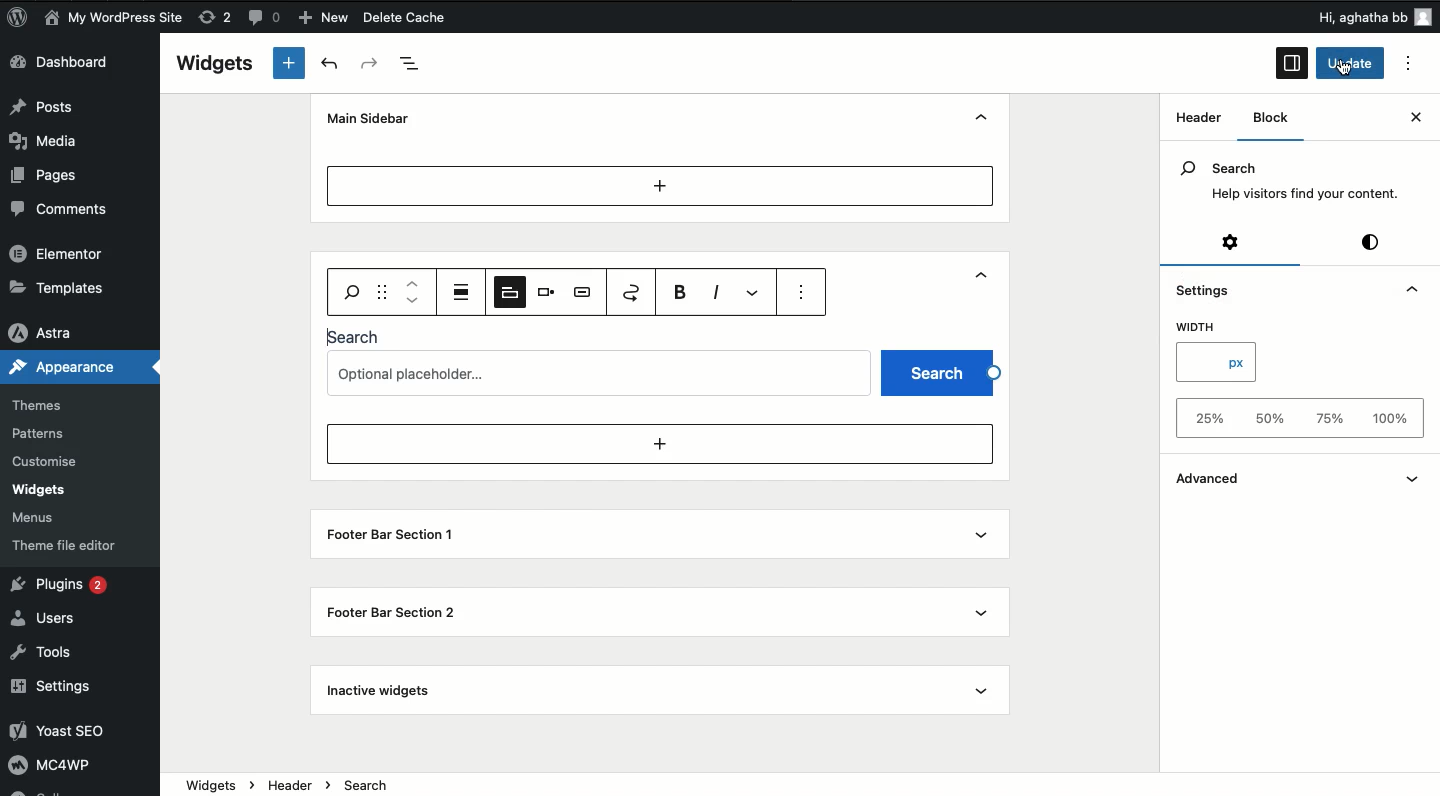  I want to click on show, so click(1415, 476).